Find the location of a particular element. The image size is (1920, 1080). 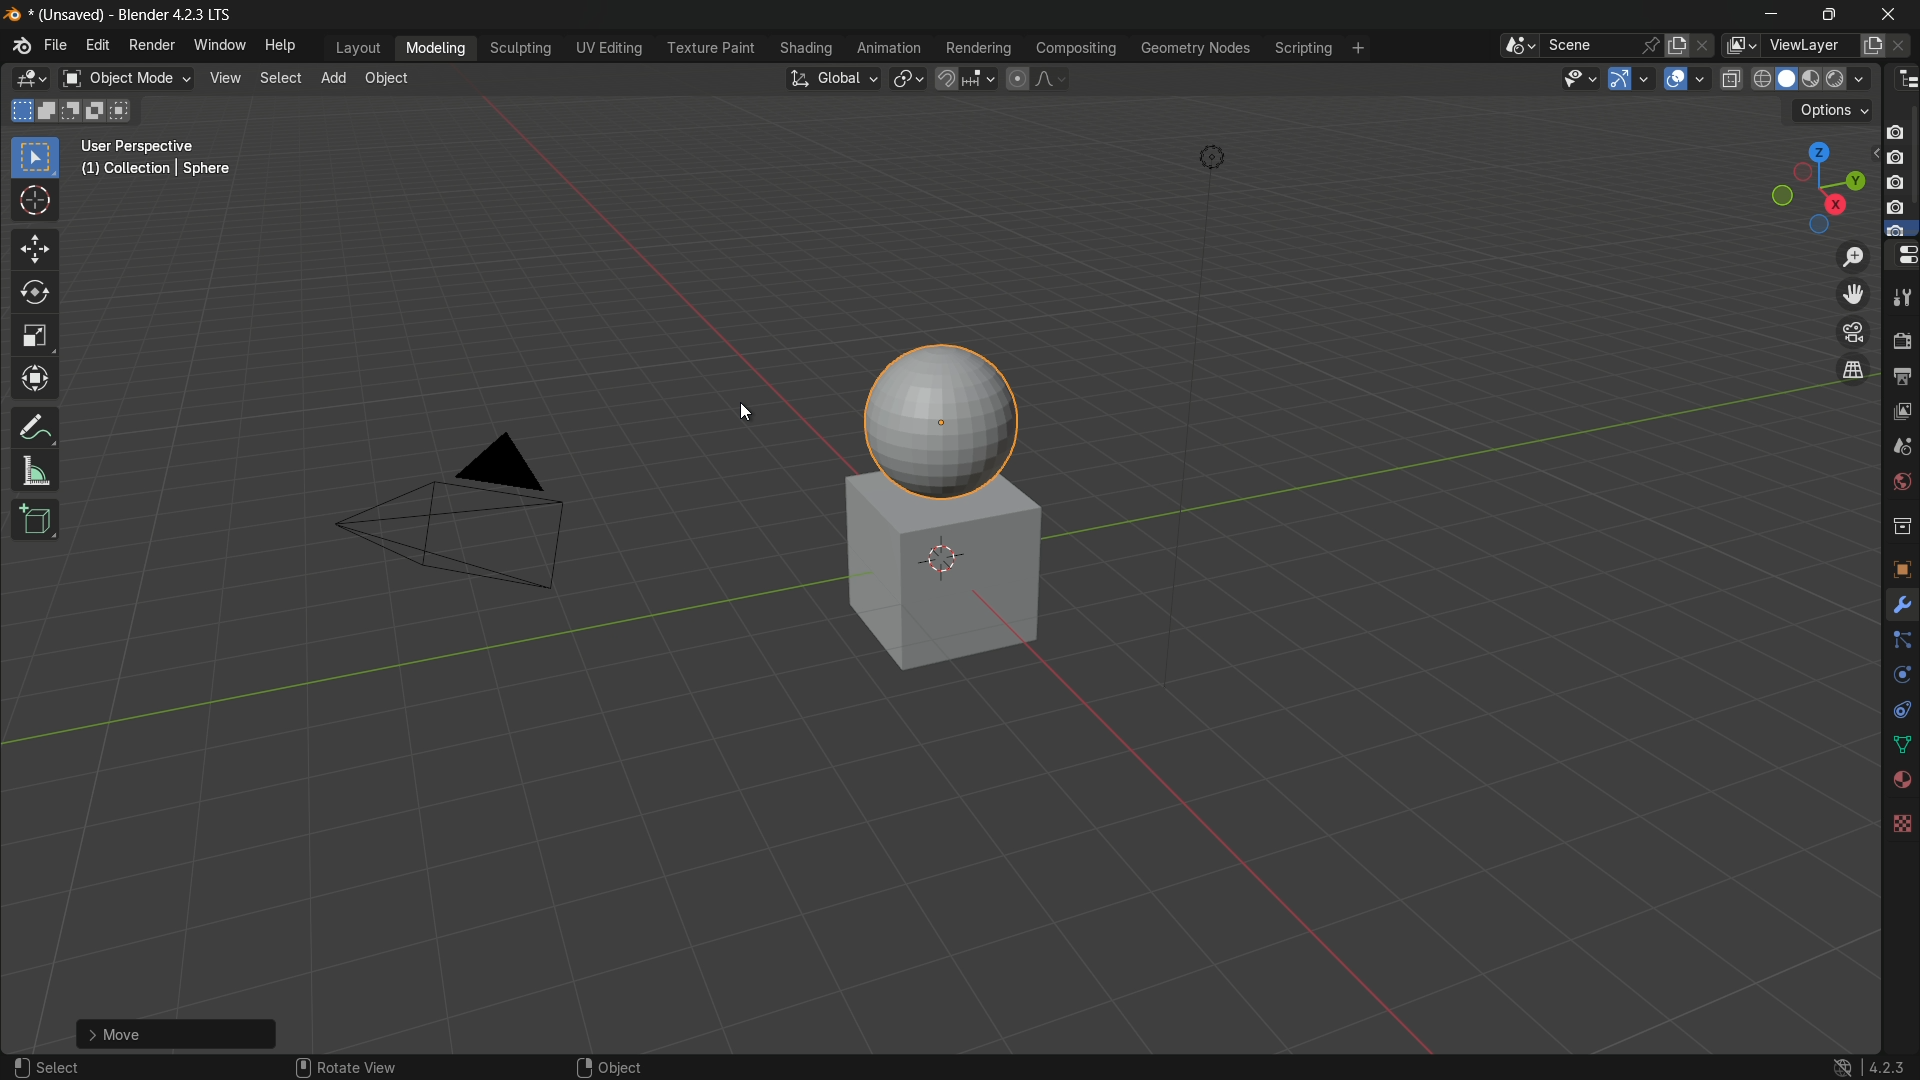

show gizmo is located at coordinates (1621, 79).